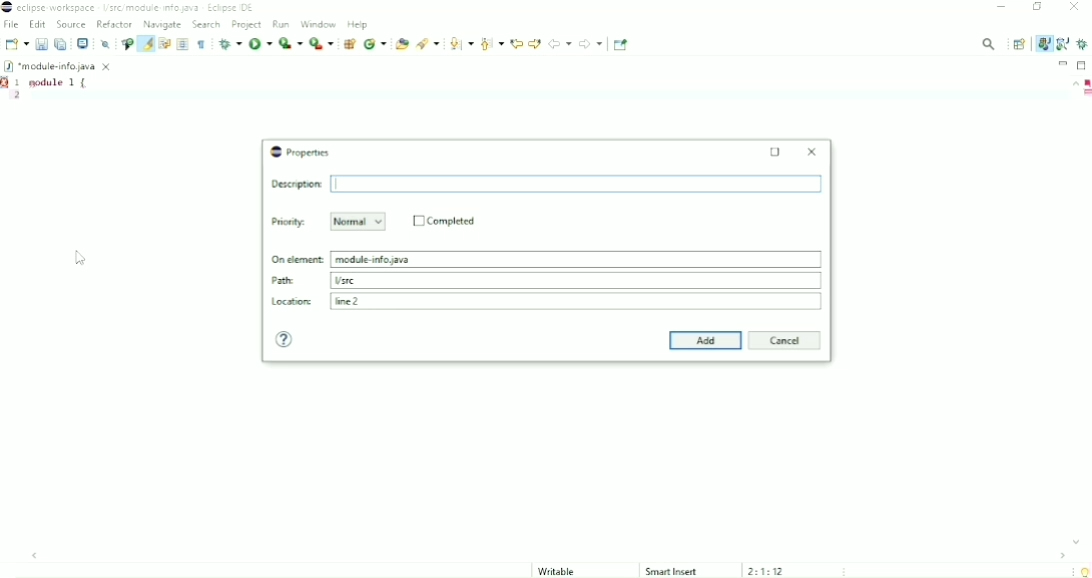 The height and width of the screenshot is (578, 1092). Describe the element at coordinates (18, 97) in the screenshot. I see `2` at that location.